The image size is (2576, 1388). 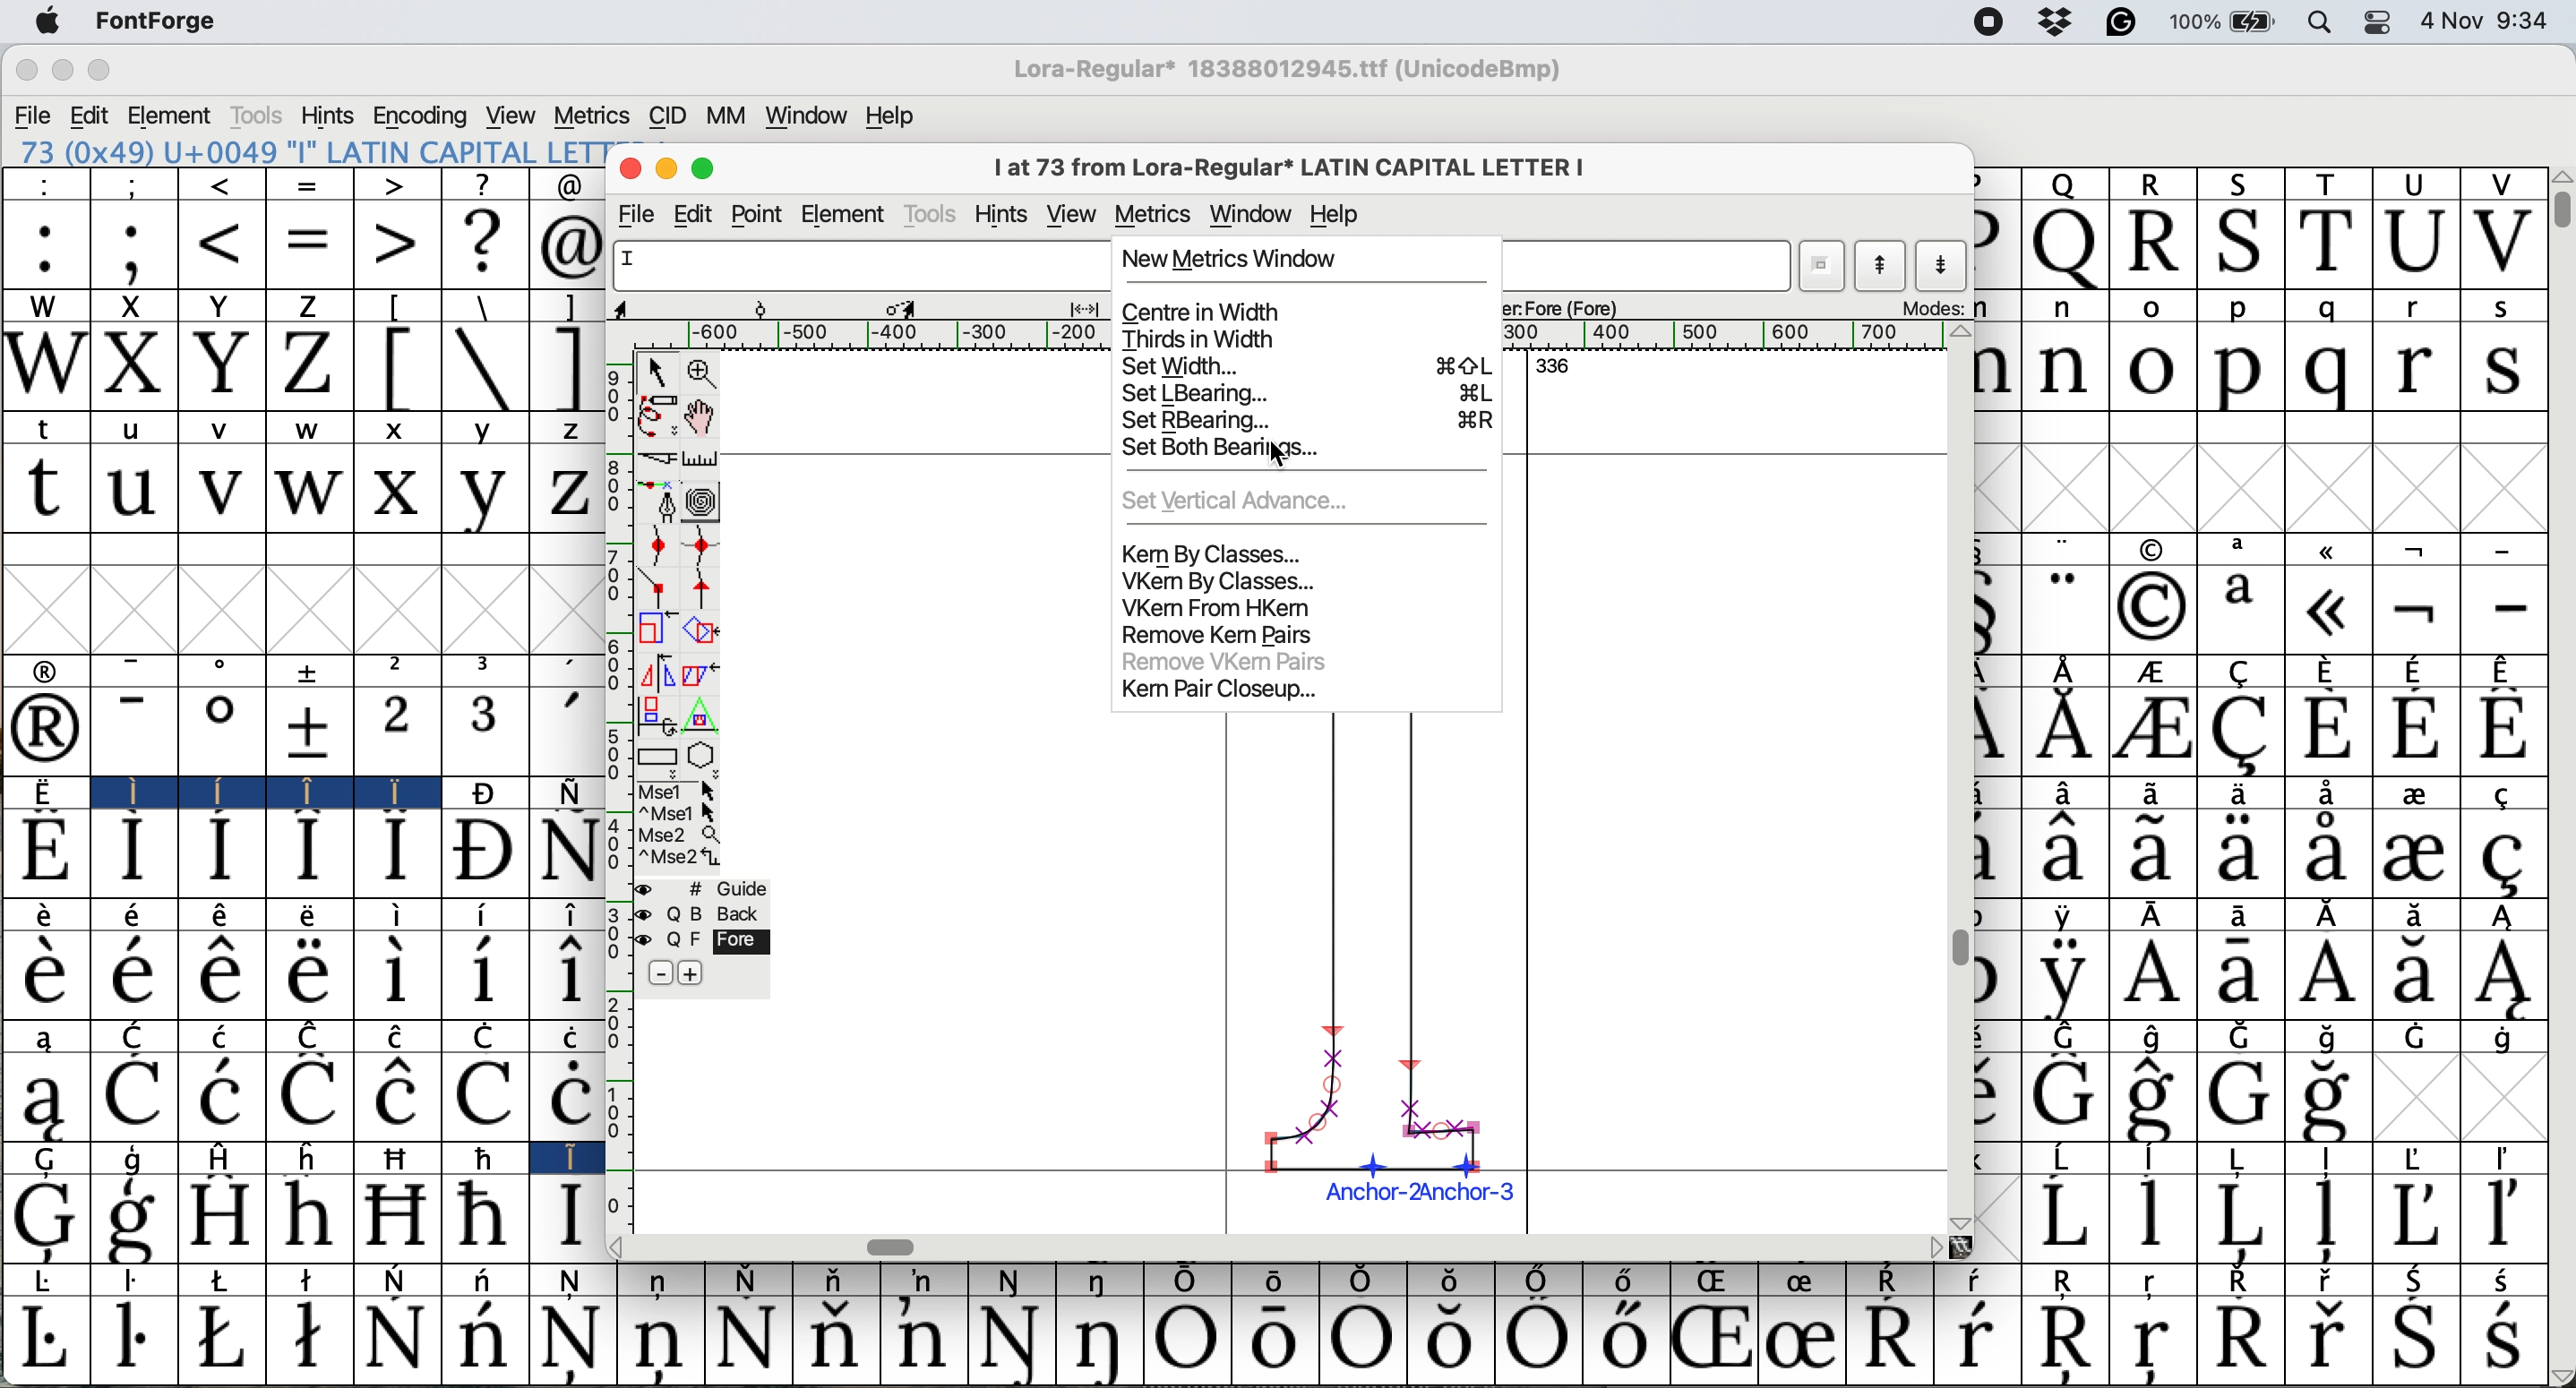 What do you see at coordinates (487, 731) in the screenshot?
I see `3` at bounding box center [487, 731].